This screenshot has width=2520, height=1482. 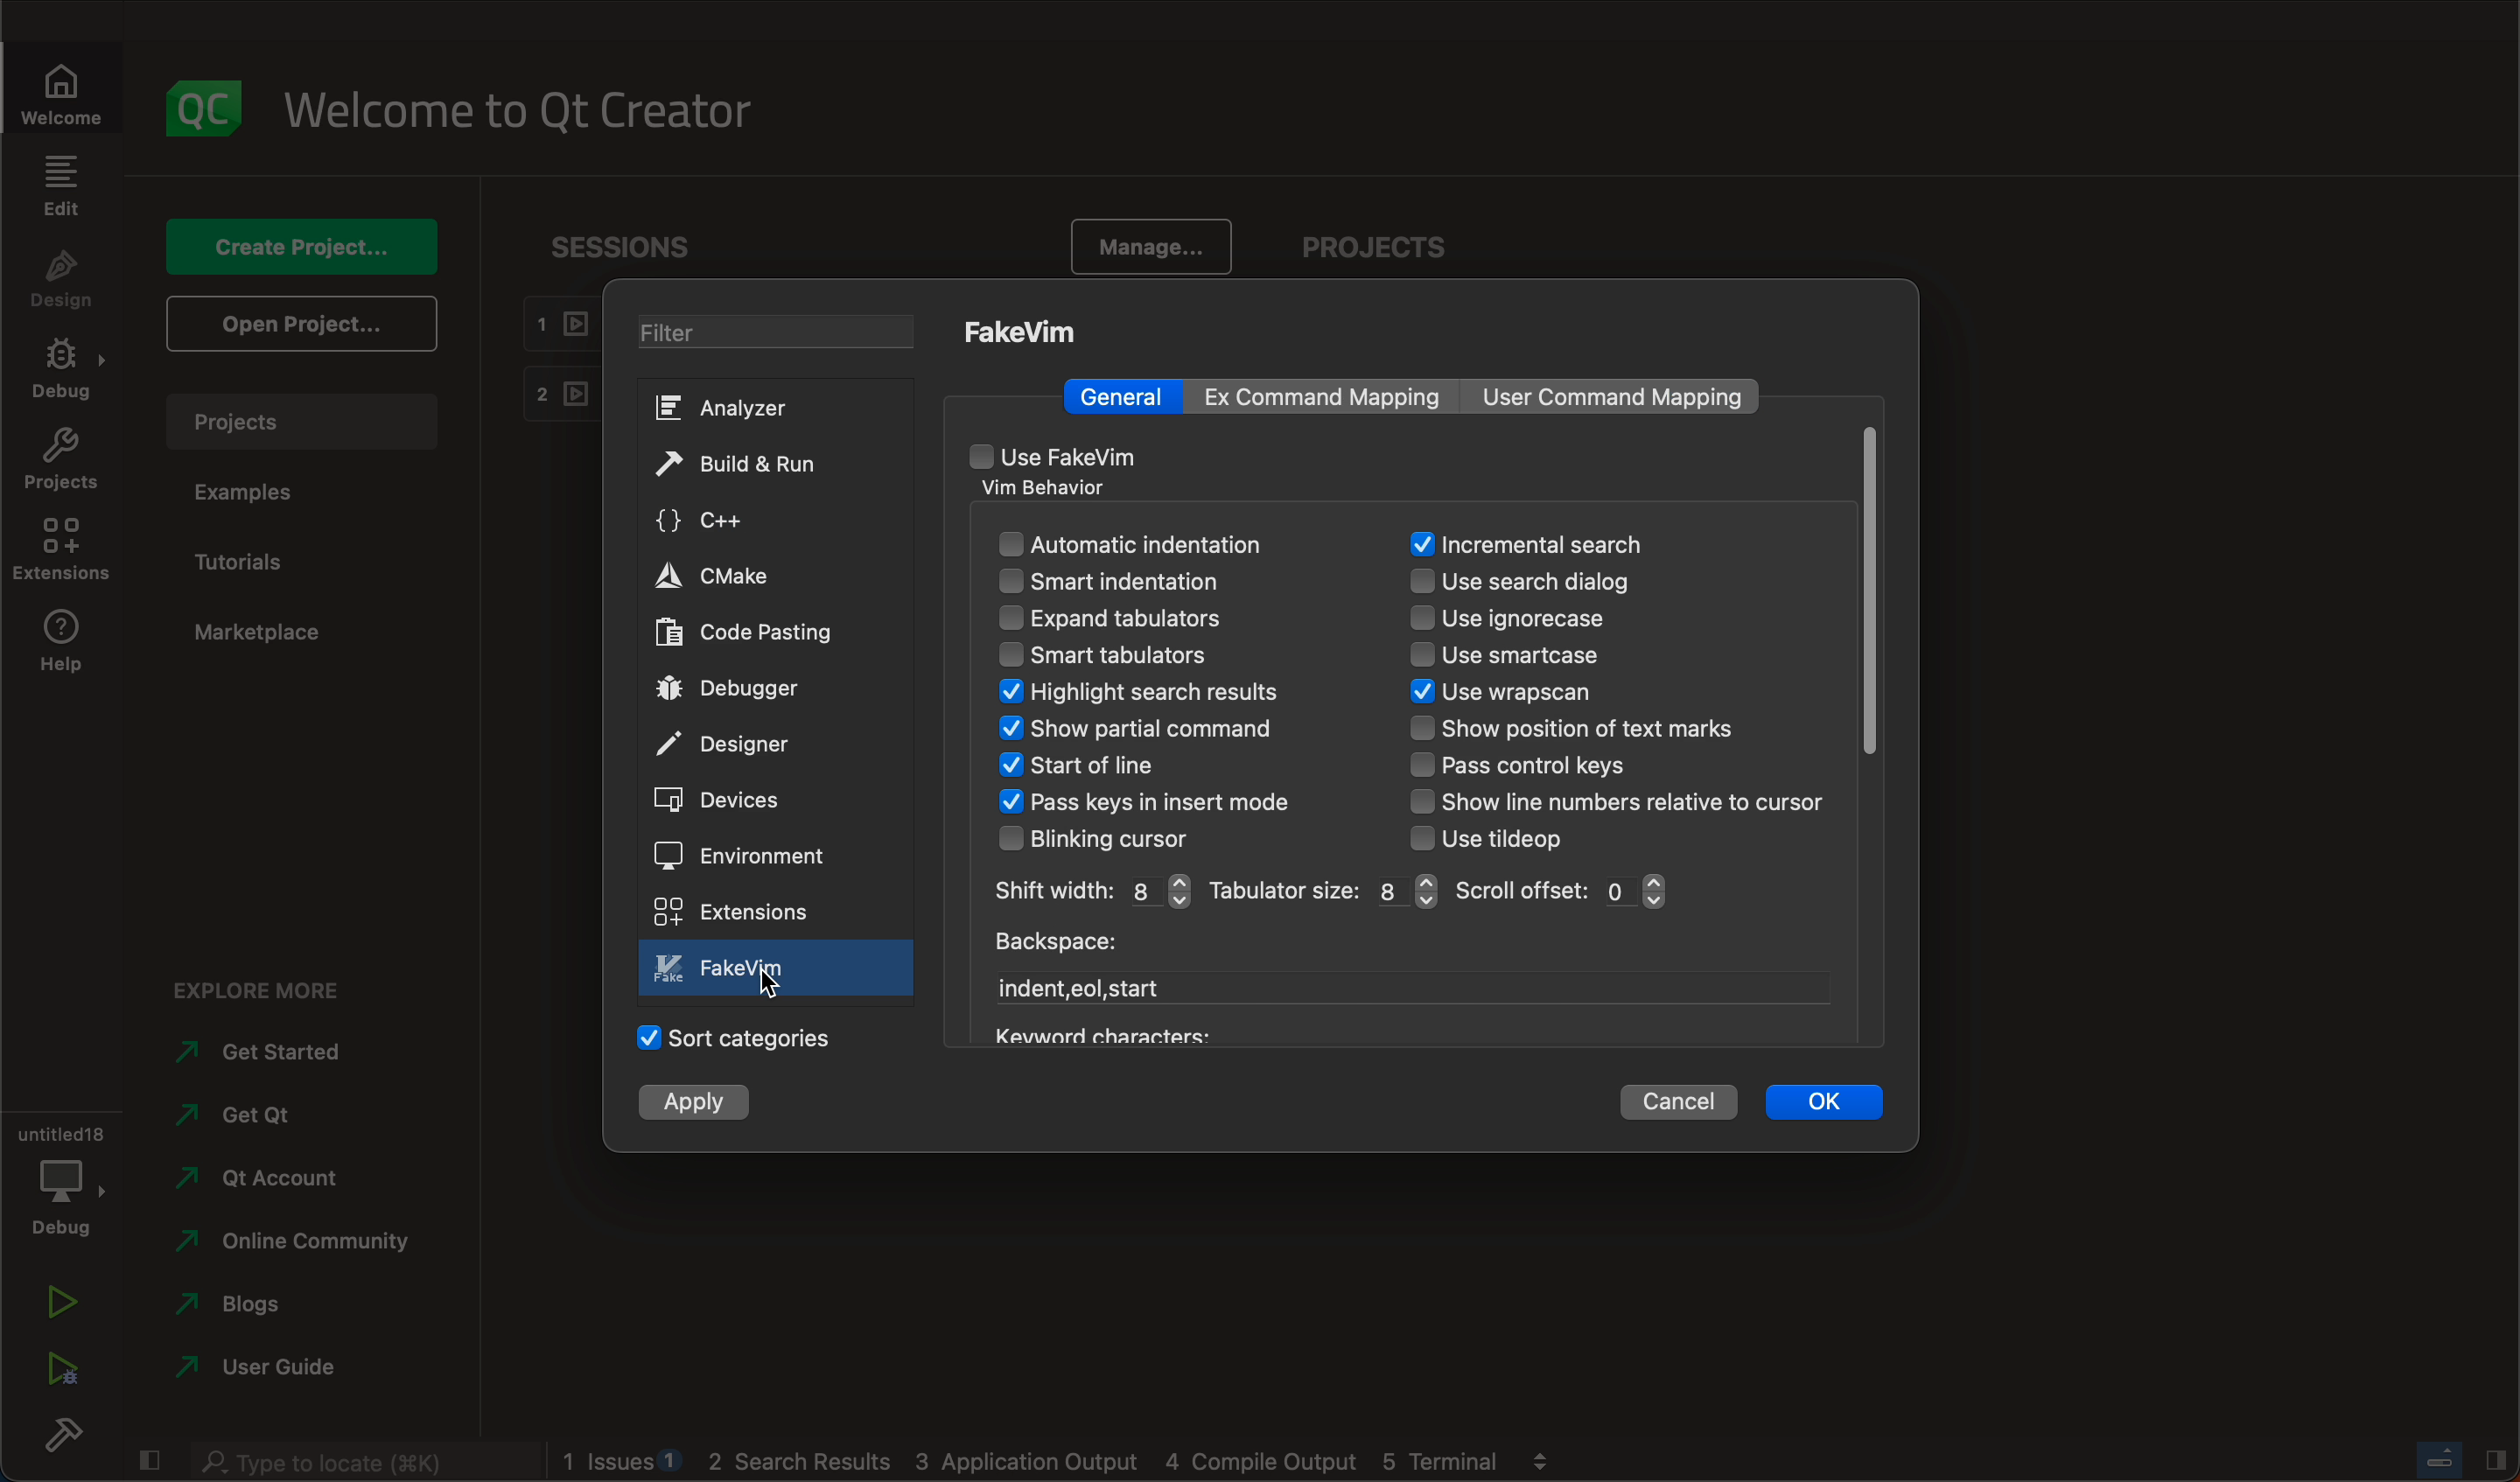 I want to click on scroll, so click(x=1564, y=891).